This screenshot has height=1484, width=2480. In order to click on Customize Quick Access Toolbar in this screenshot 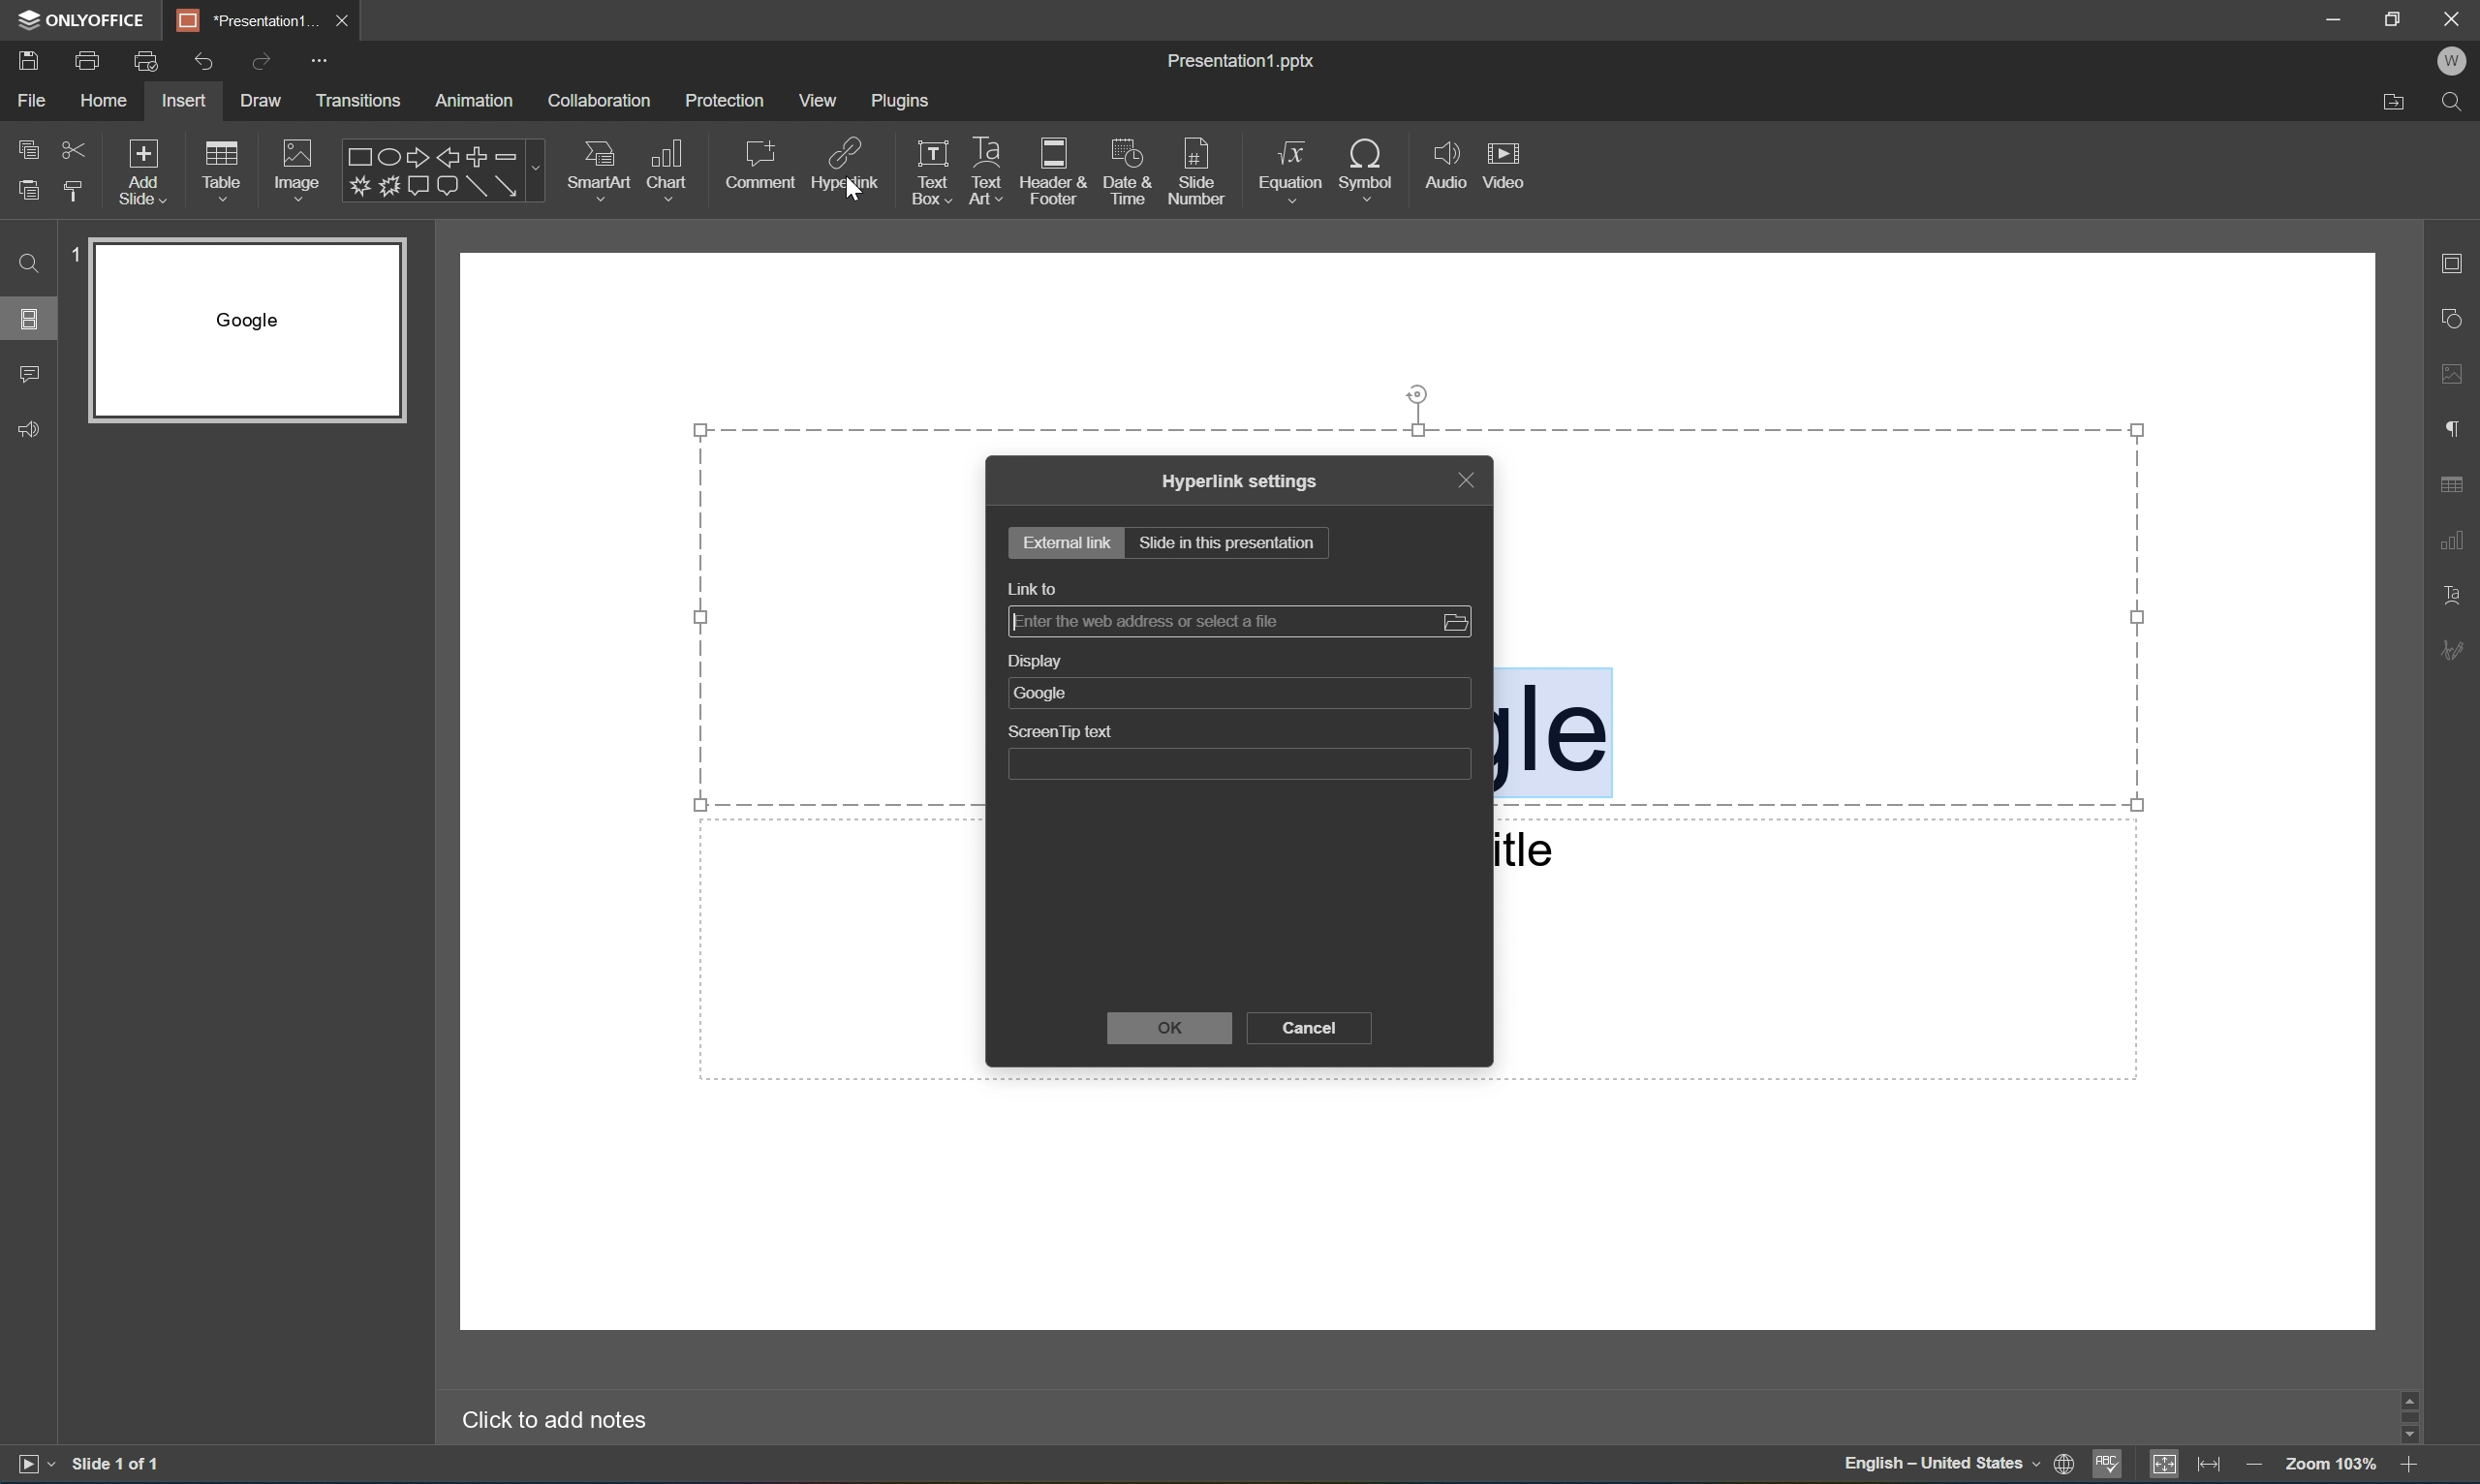, I will do `click(320, 61)`.